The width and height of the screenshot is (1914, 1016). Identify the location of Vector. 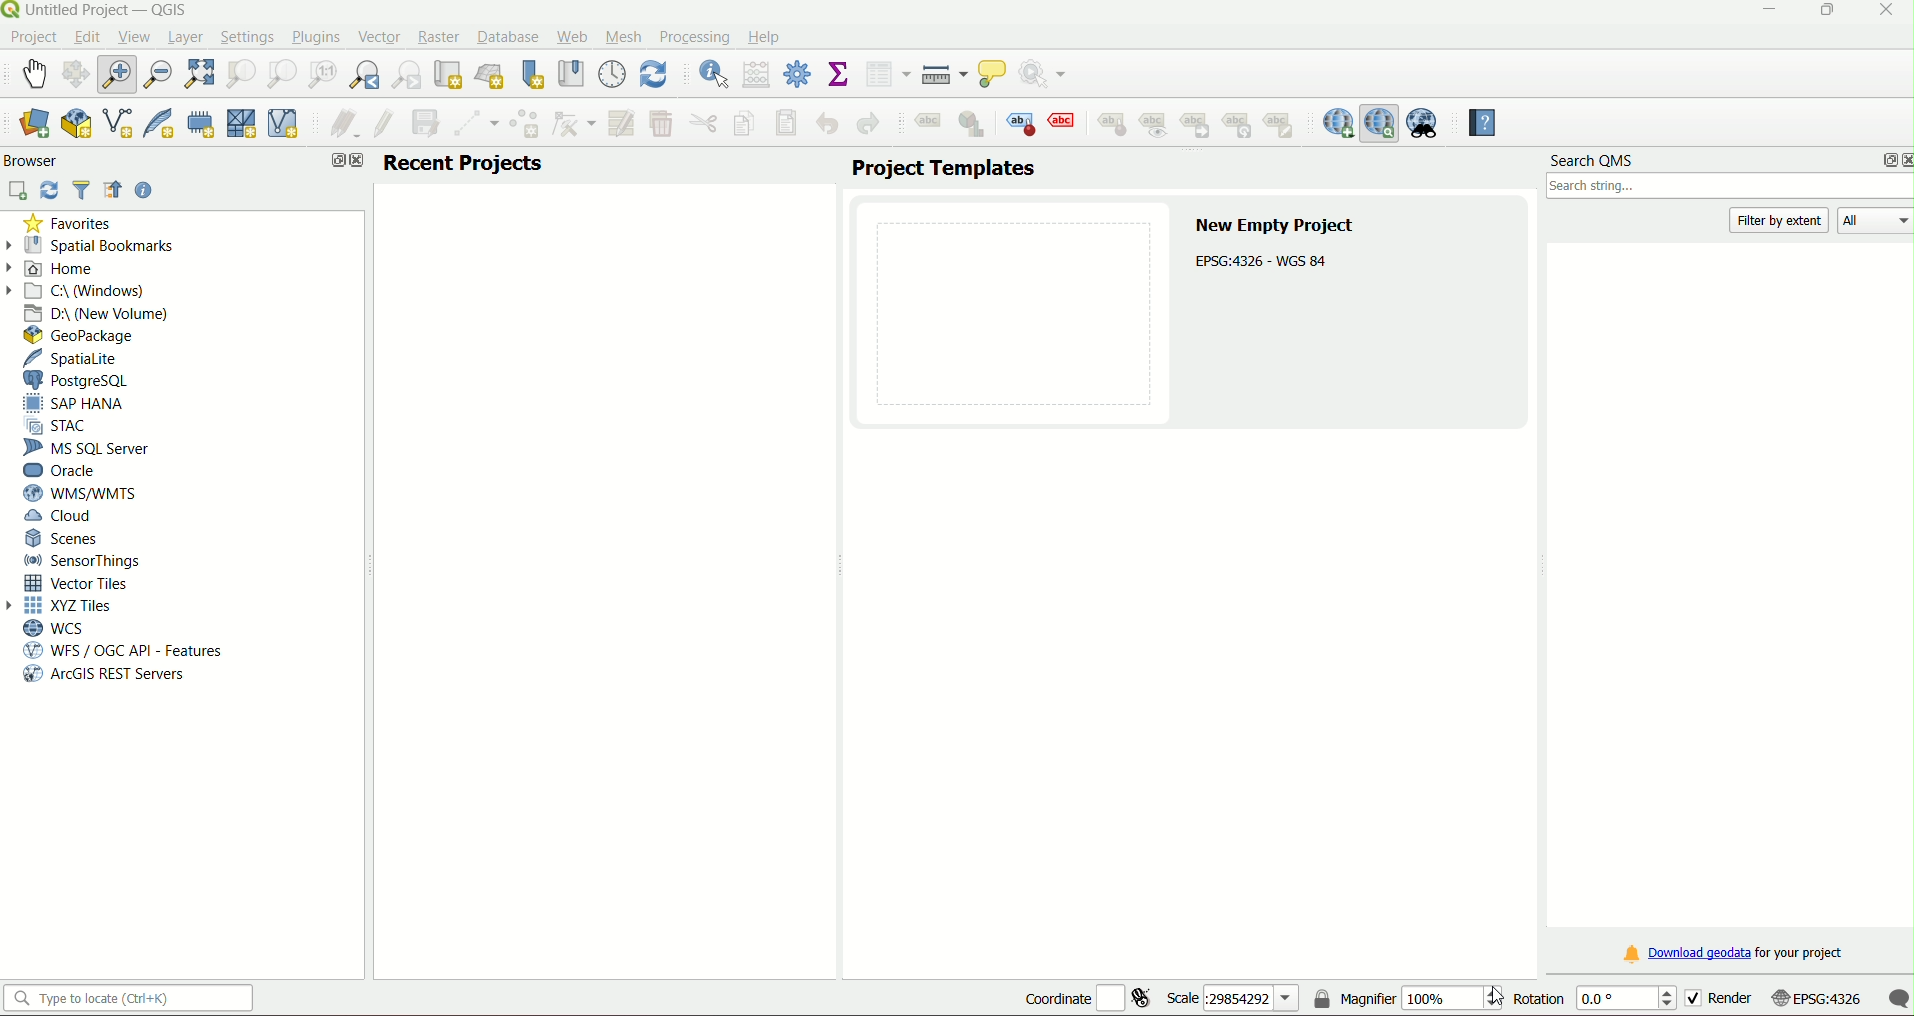
(376, 36).